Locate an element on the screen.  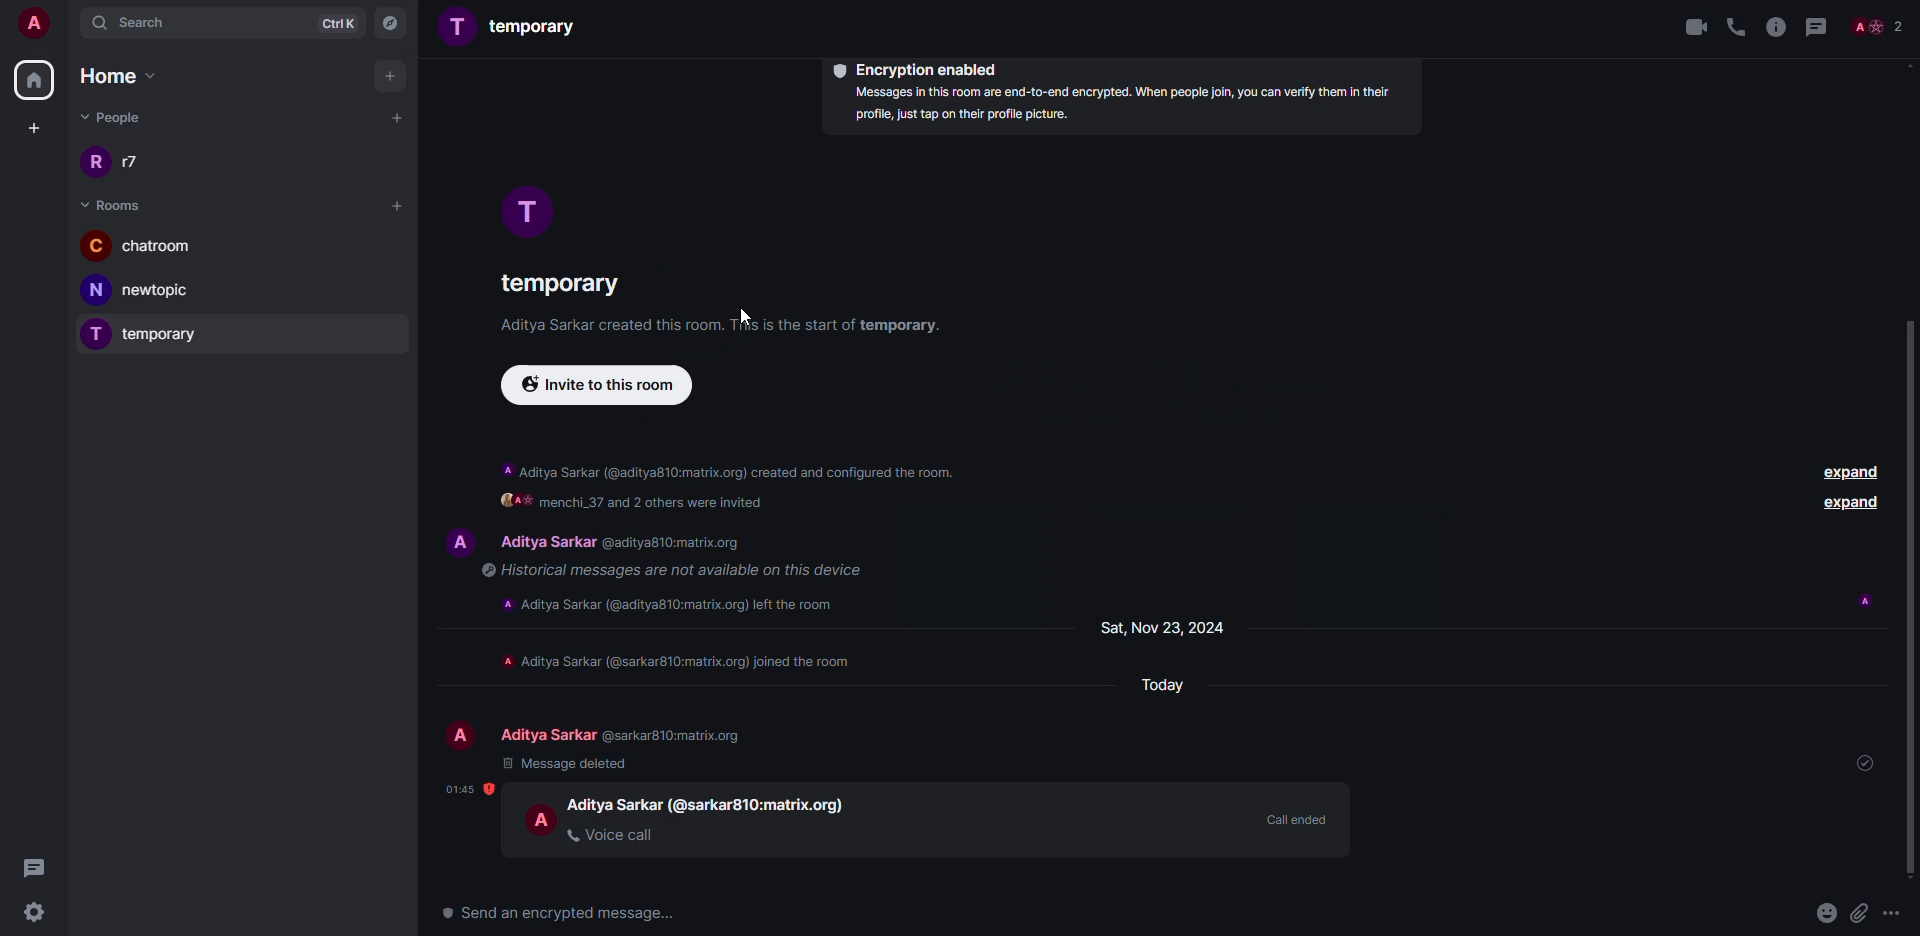
ctrlK is located at coordinates (337, 22).